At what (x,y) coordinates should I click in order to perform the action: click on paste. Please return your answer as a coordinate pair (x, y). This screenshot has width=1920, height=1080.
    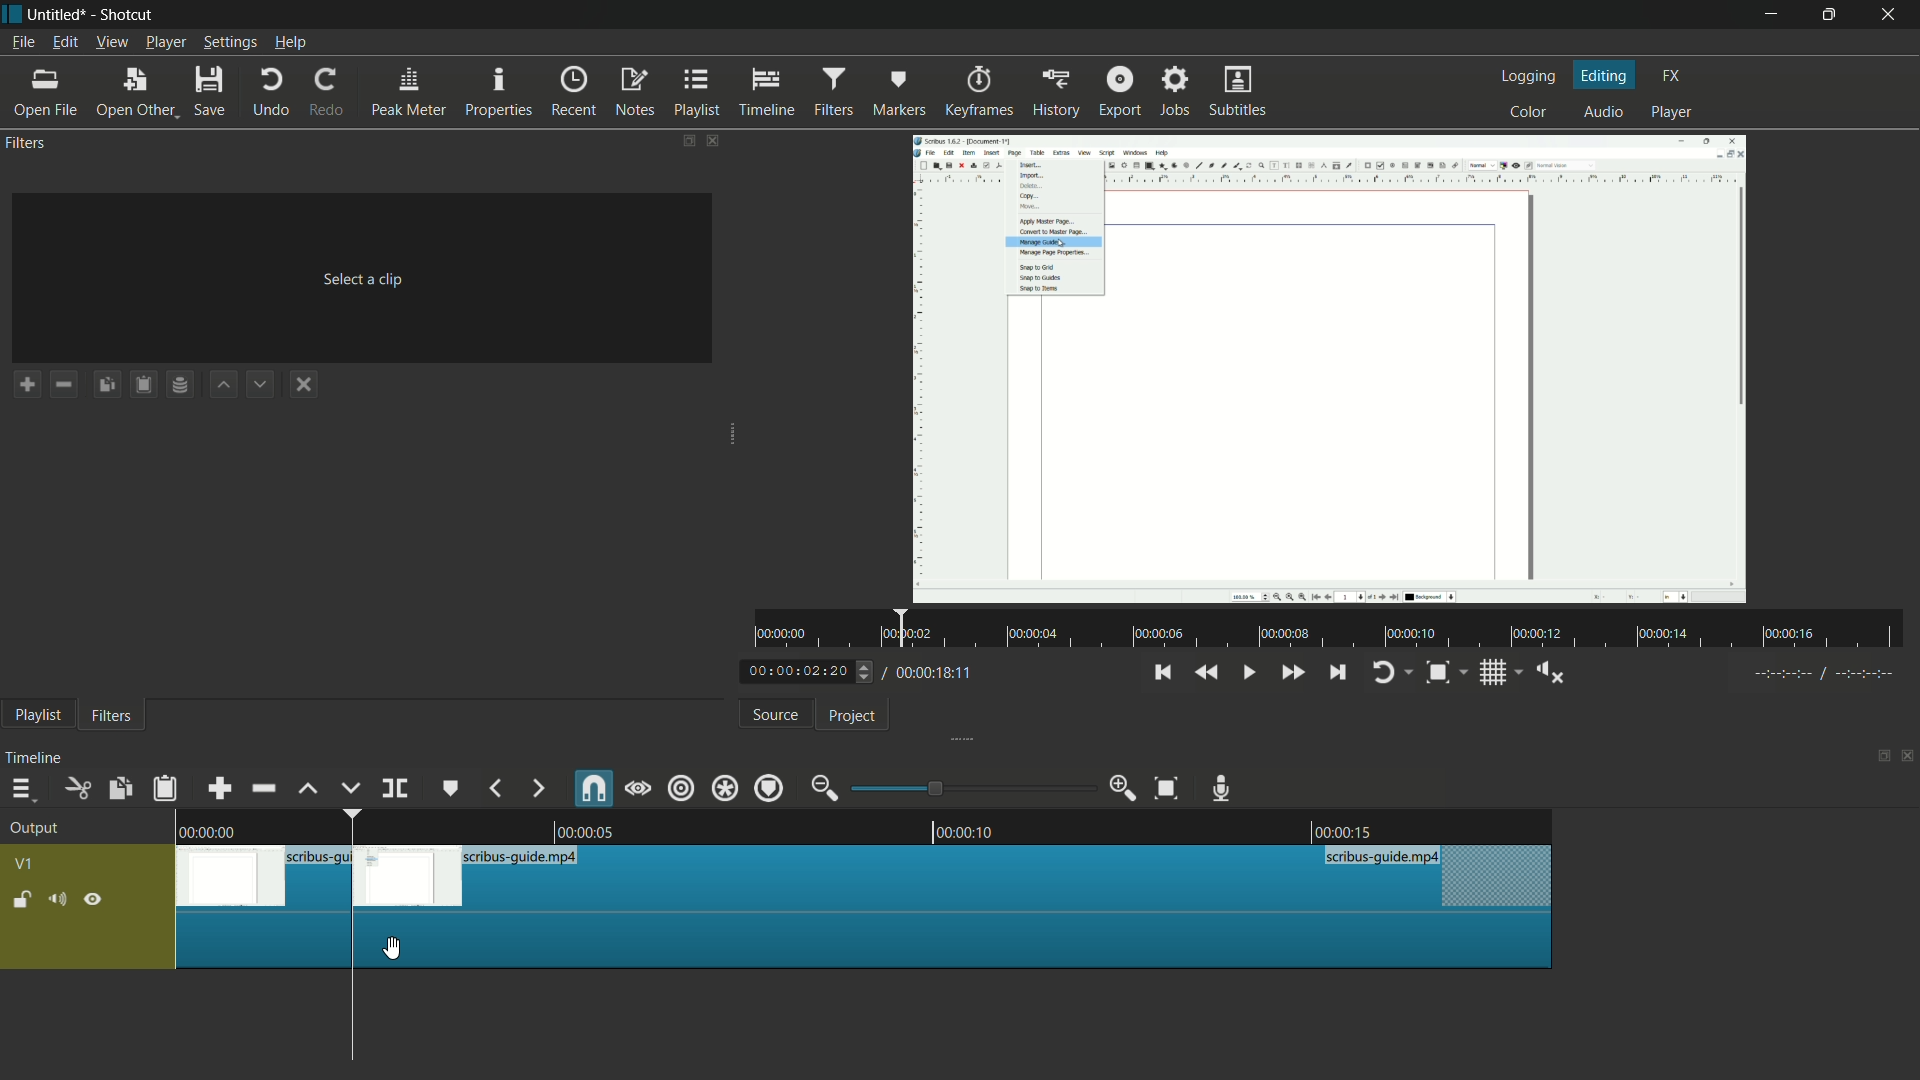
    Looking at the image, I should click on (164, 791).